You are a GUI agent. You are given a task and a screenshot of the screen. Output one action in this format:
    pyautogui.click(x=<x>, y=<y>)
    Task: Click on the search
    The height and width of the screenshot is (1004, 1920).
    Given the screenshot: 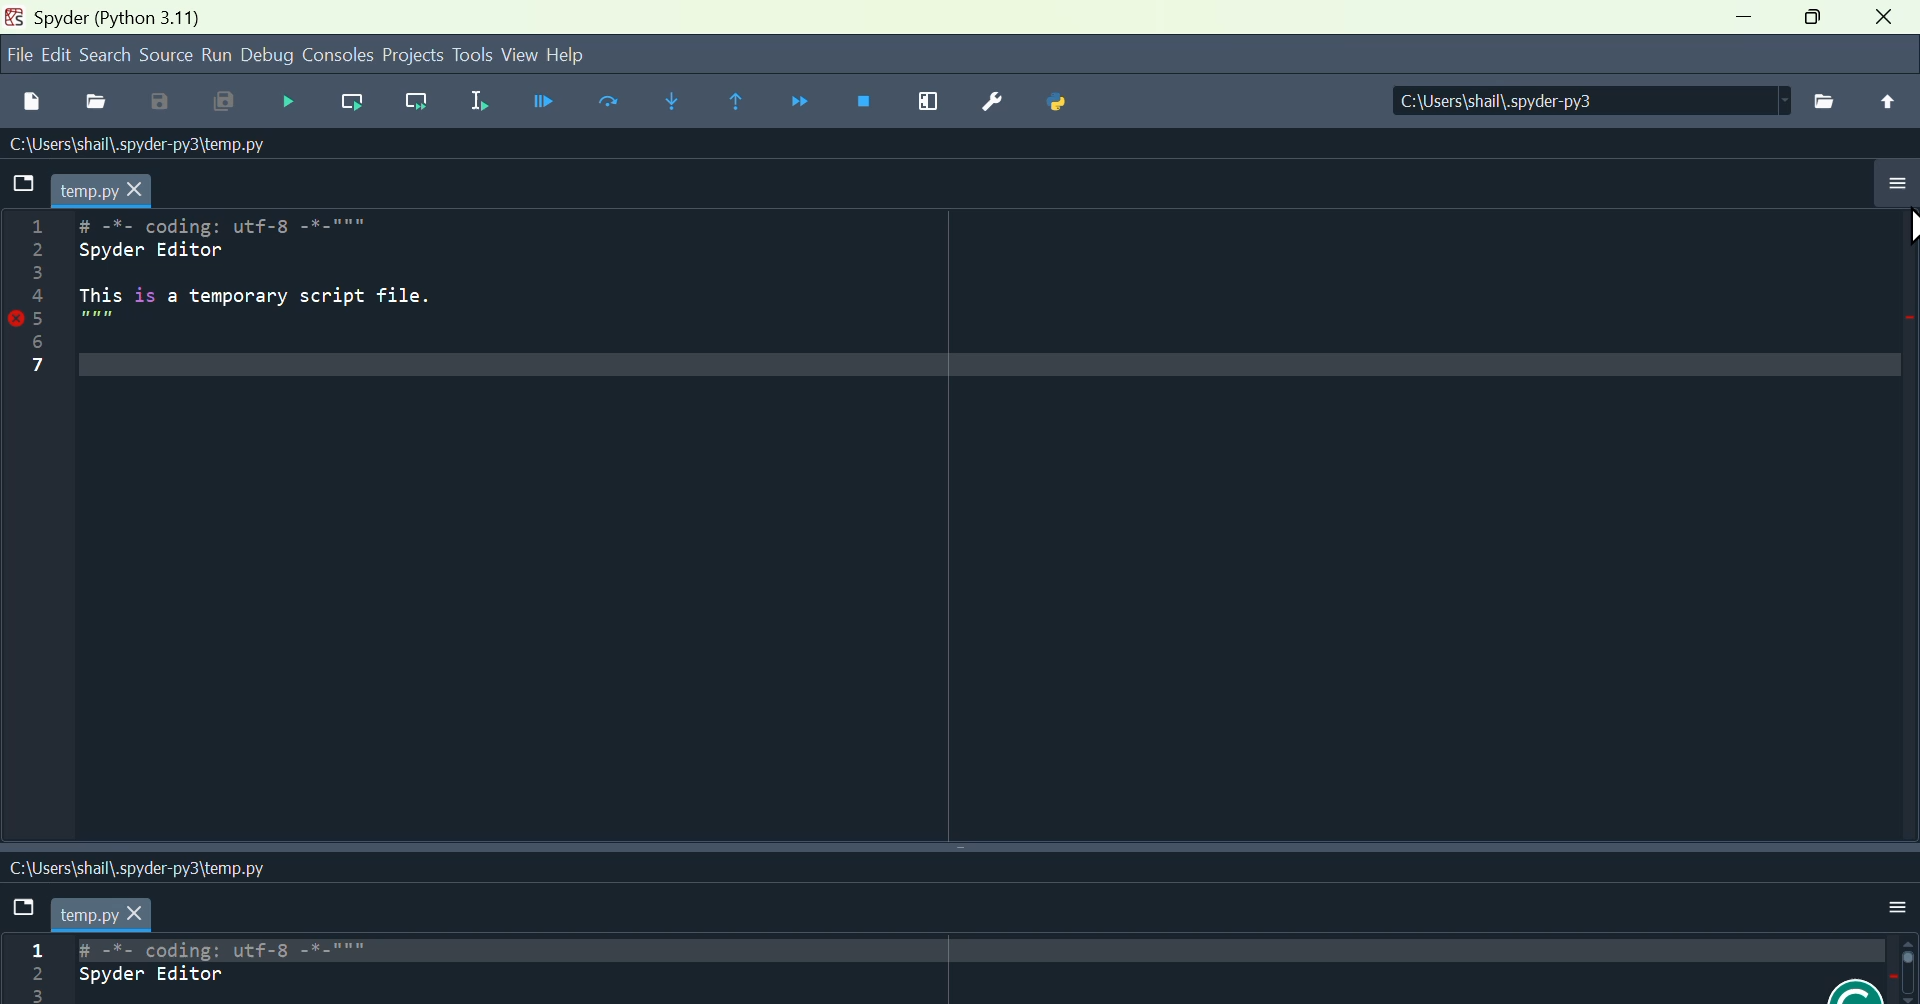 What is the action you would take?
    pyautogui.click(x=109, y=57)
    